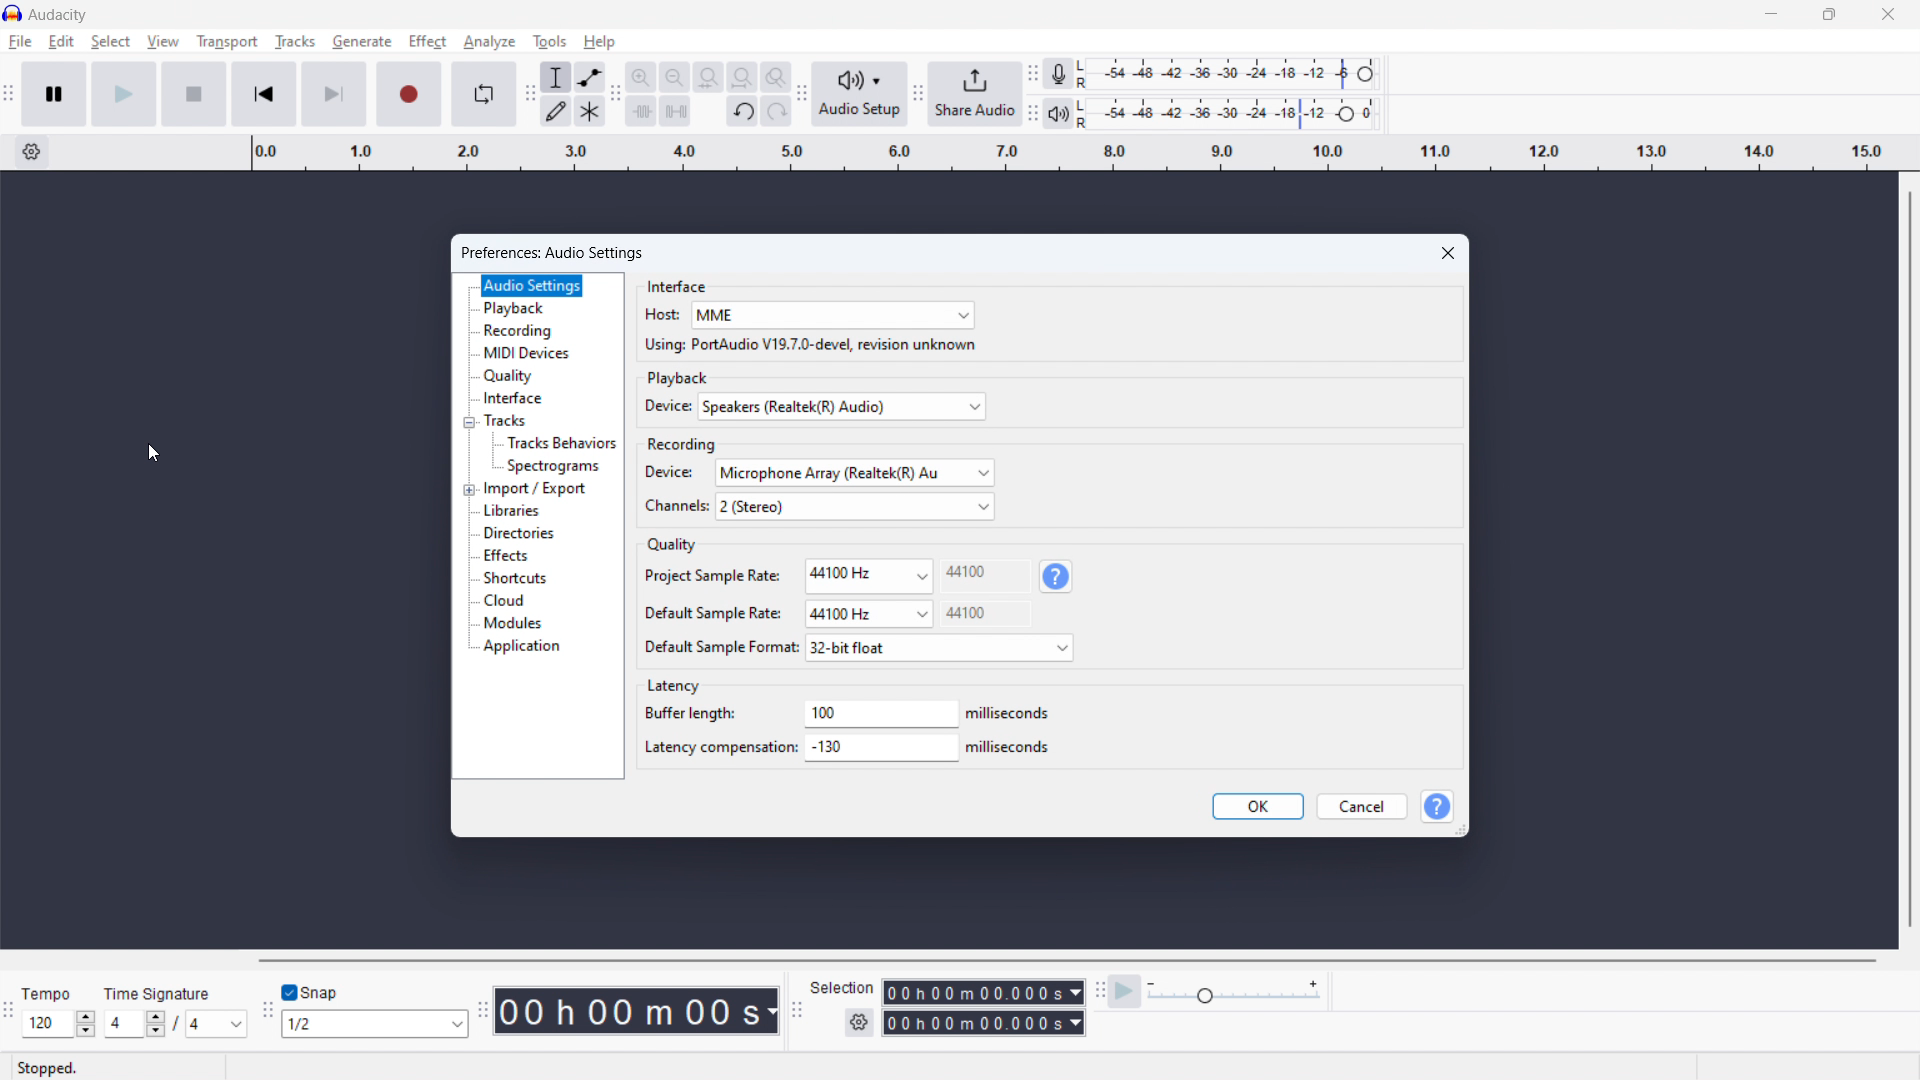 Image resolution: width=1920 pixels, height=1080 pixels. Describe the element at coordinates (504, 601) in the screenshot. I see `cloud` at that location.